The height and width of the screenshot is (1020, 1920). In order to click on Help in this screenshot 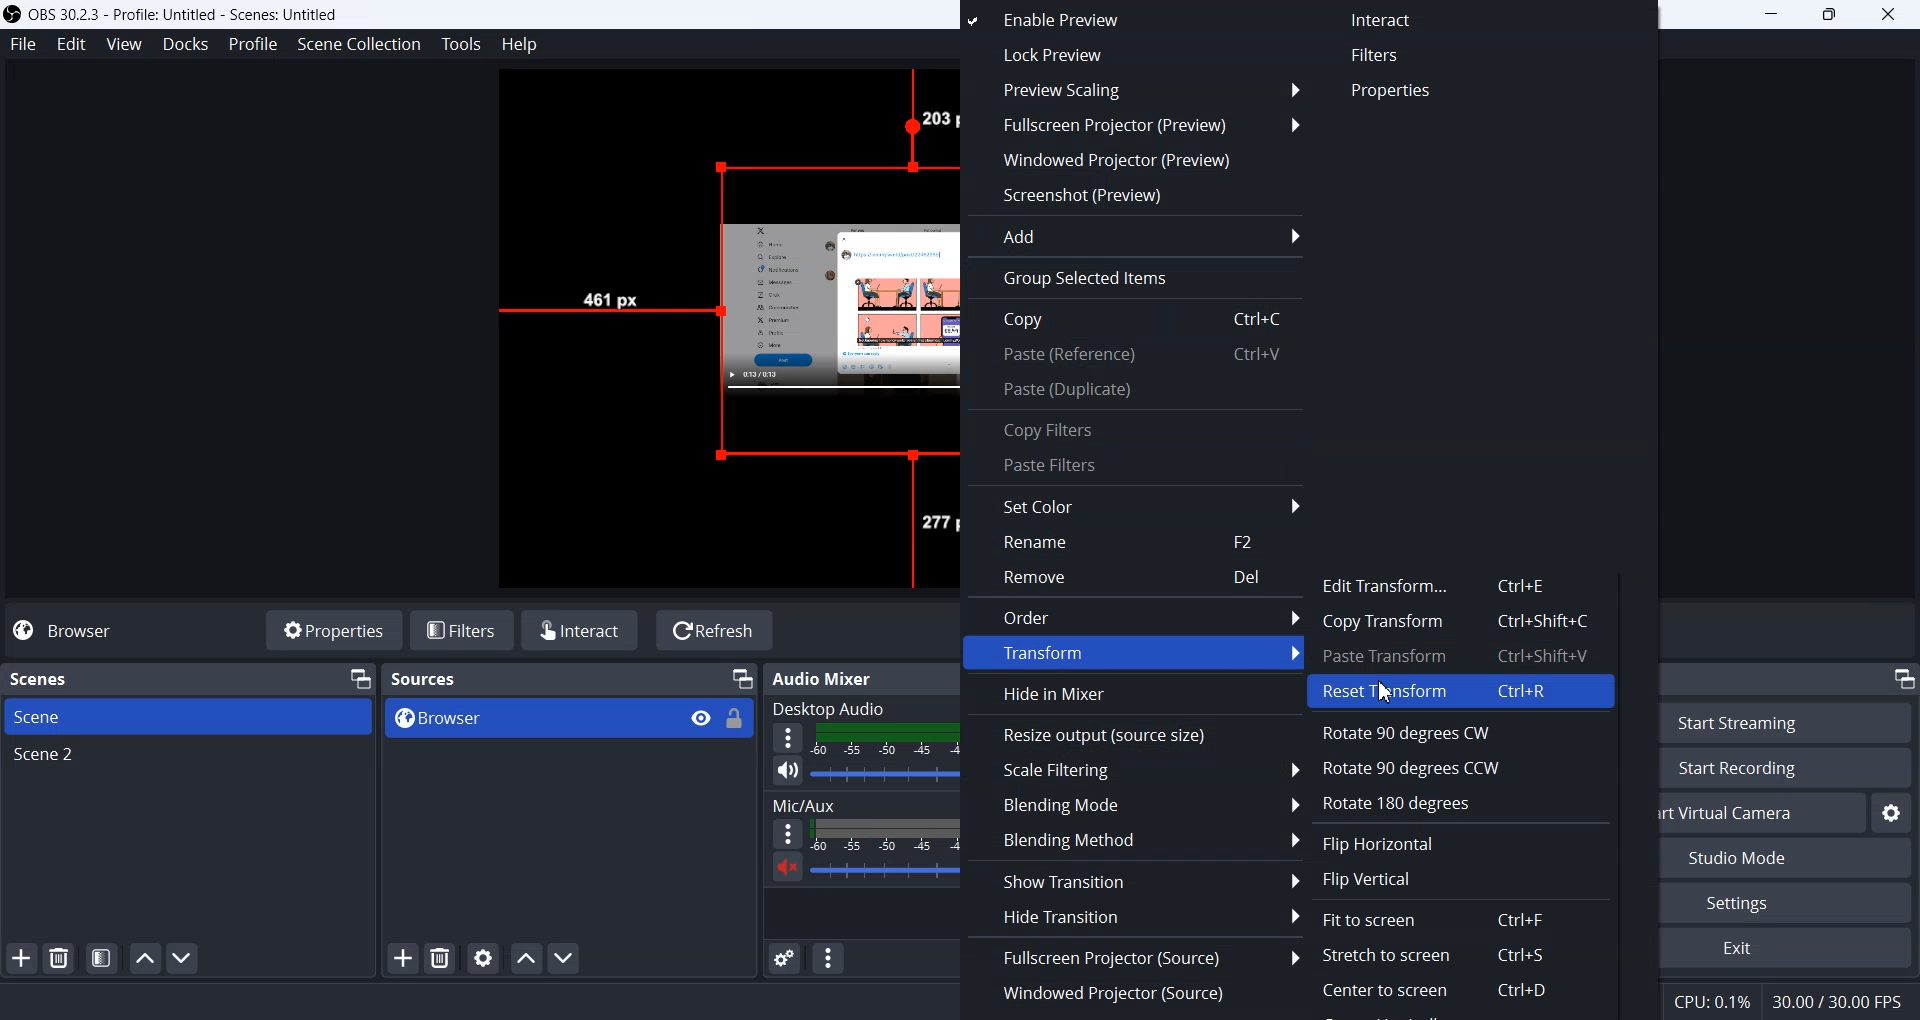, I will do `click(520, 43)`.